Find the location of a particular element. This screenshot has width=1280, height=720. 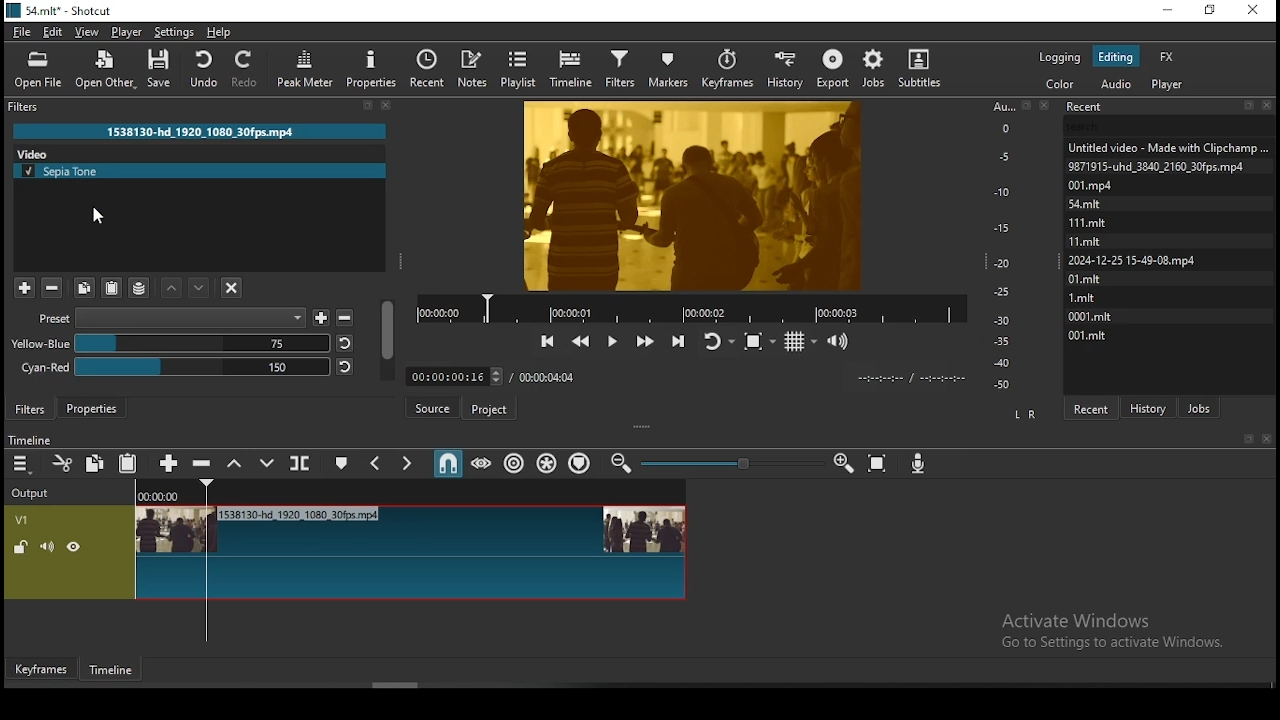

001.mpd is located at coordinates (1092, 185).